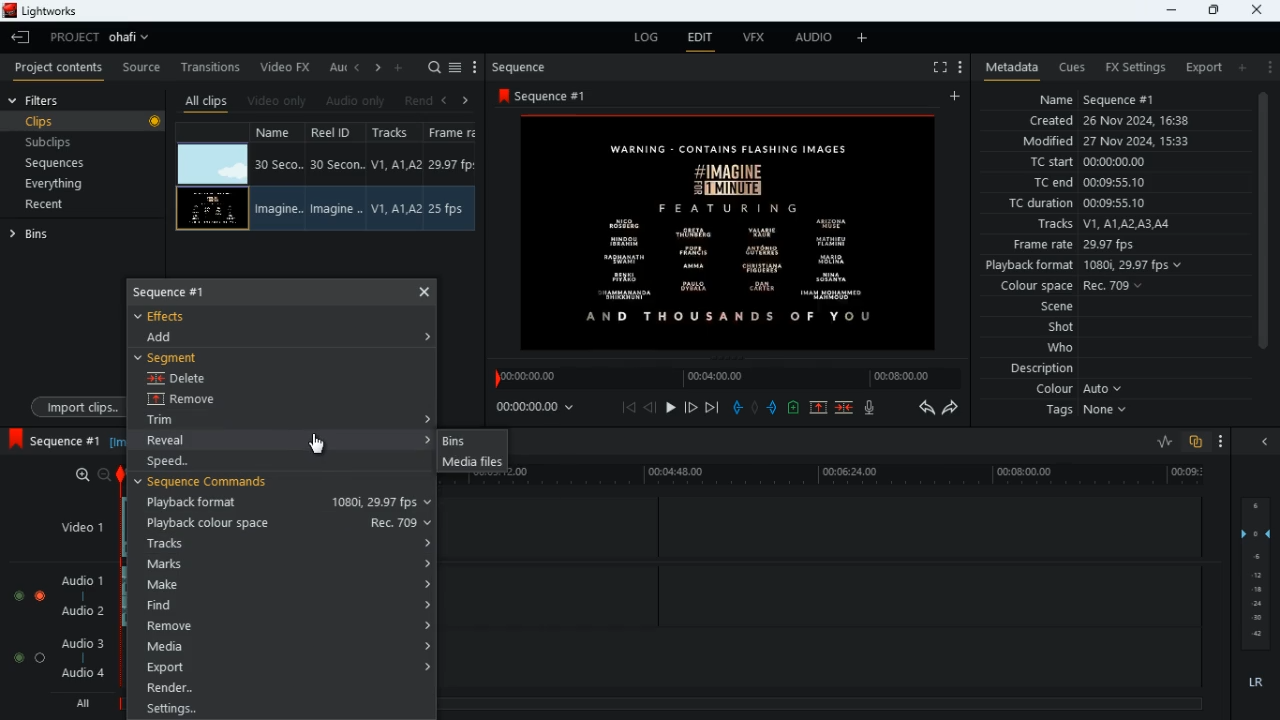  Describe the element at coordinates (466, 100) in the screenshot. I see `right` at that location.